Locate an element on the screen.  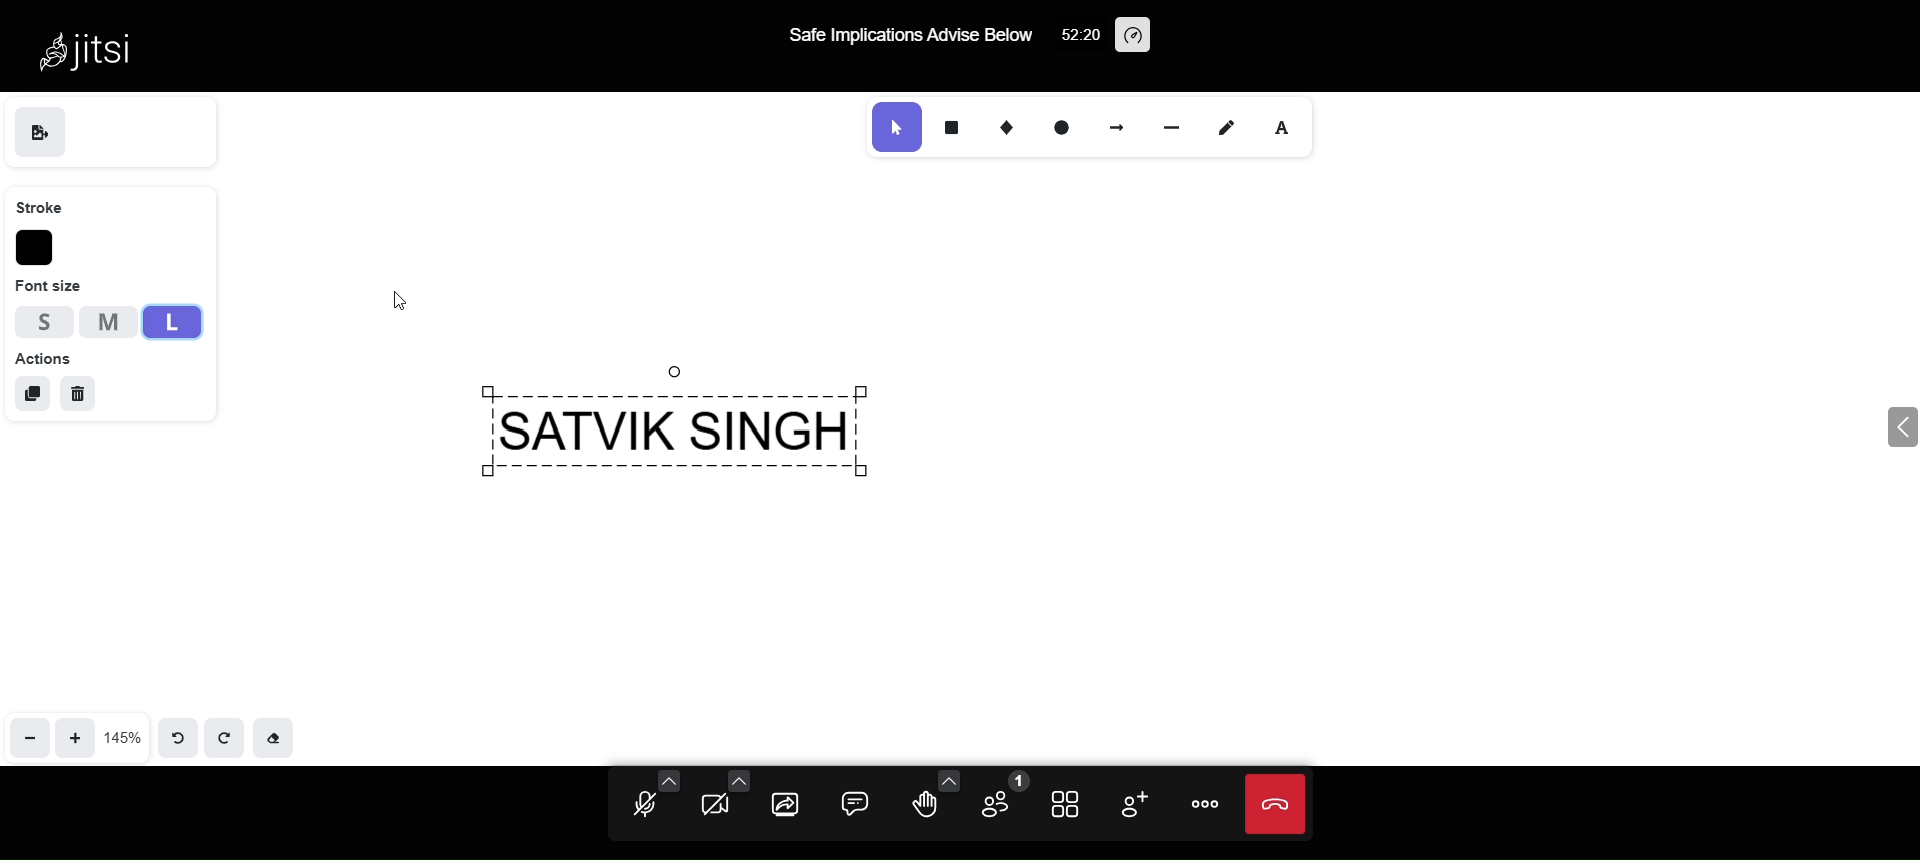
raise your hand is located at coordinates (935, 799).